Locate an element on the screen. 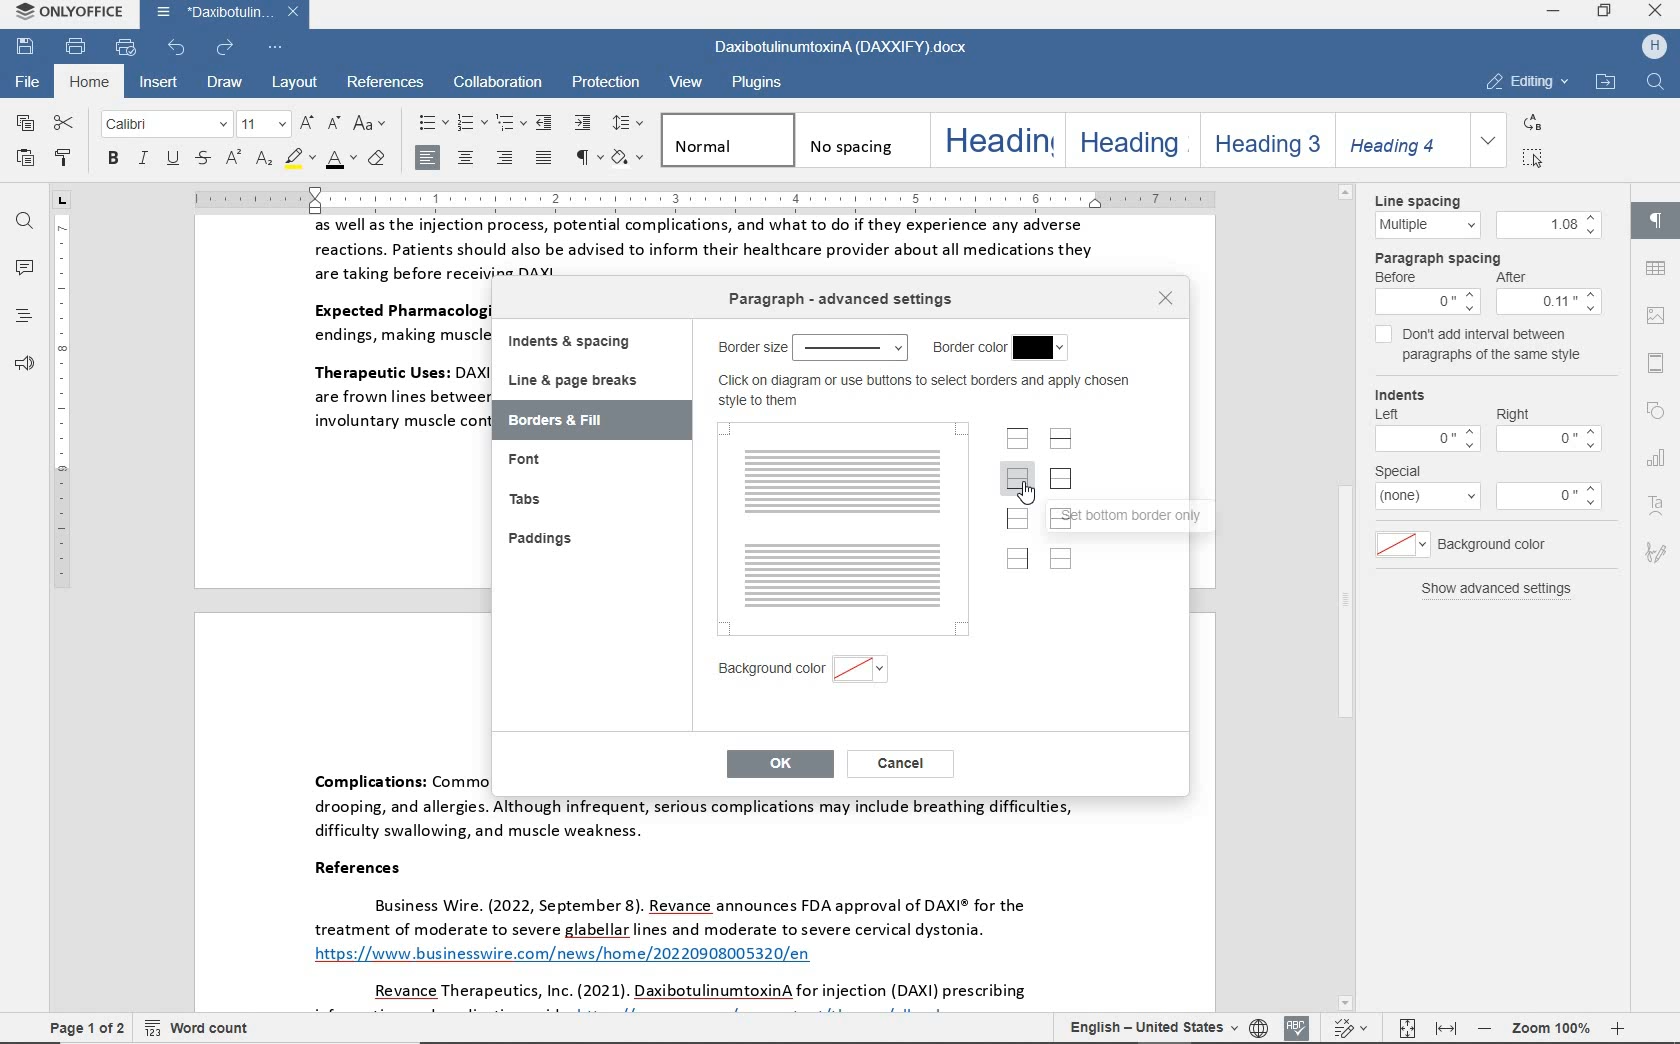  bullets is located at coordinates (430, 124).